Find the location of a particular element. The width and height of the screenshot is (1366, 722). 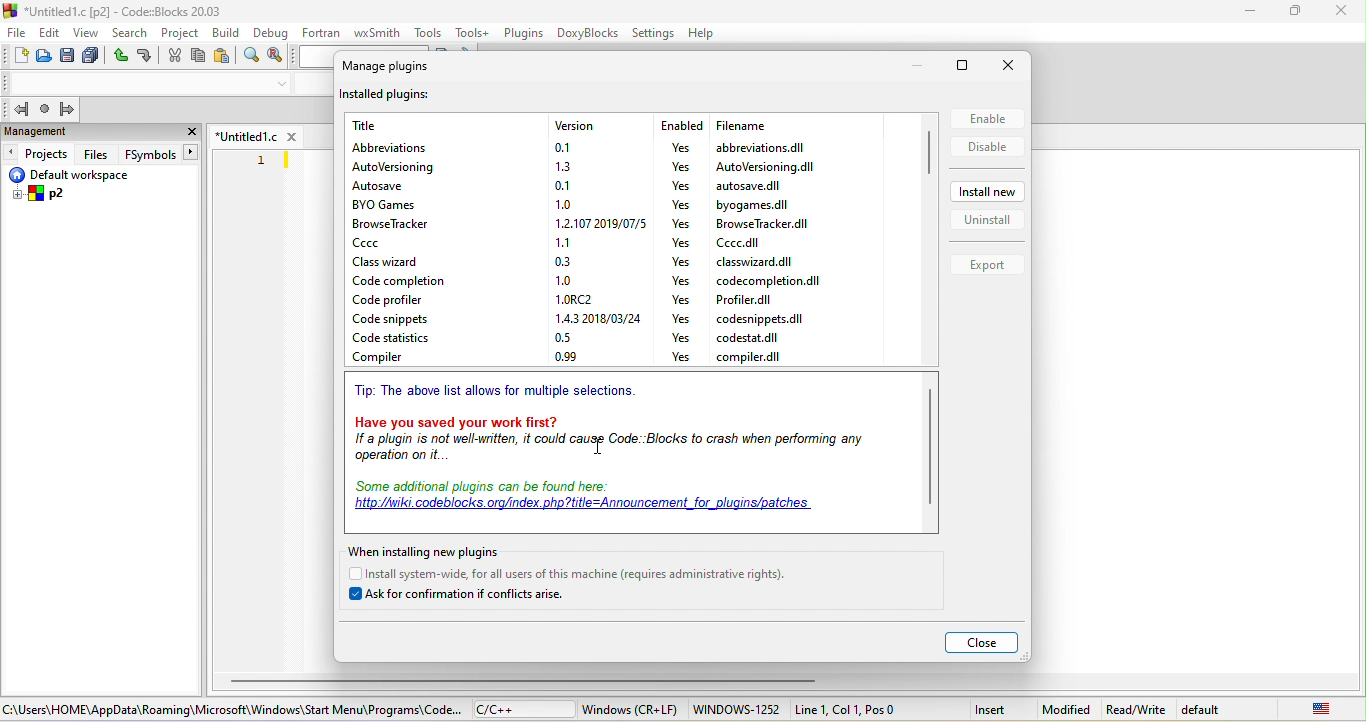

vertical scroll bar is located at coordinates (927, 154).